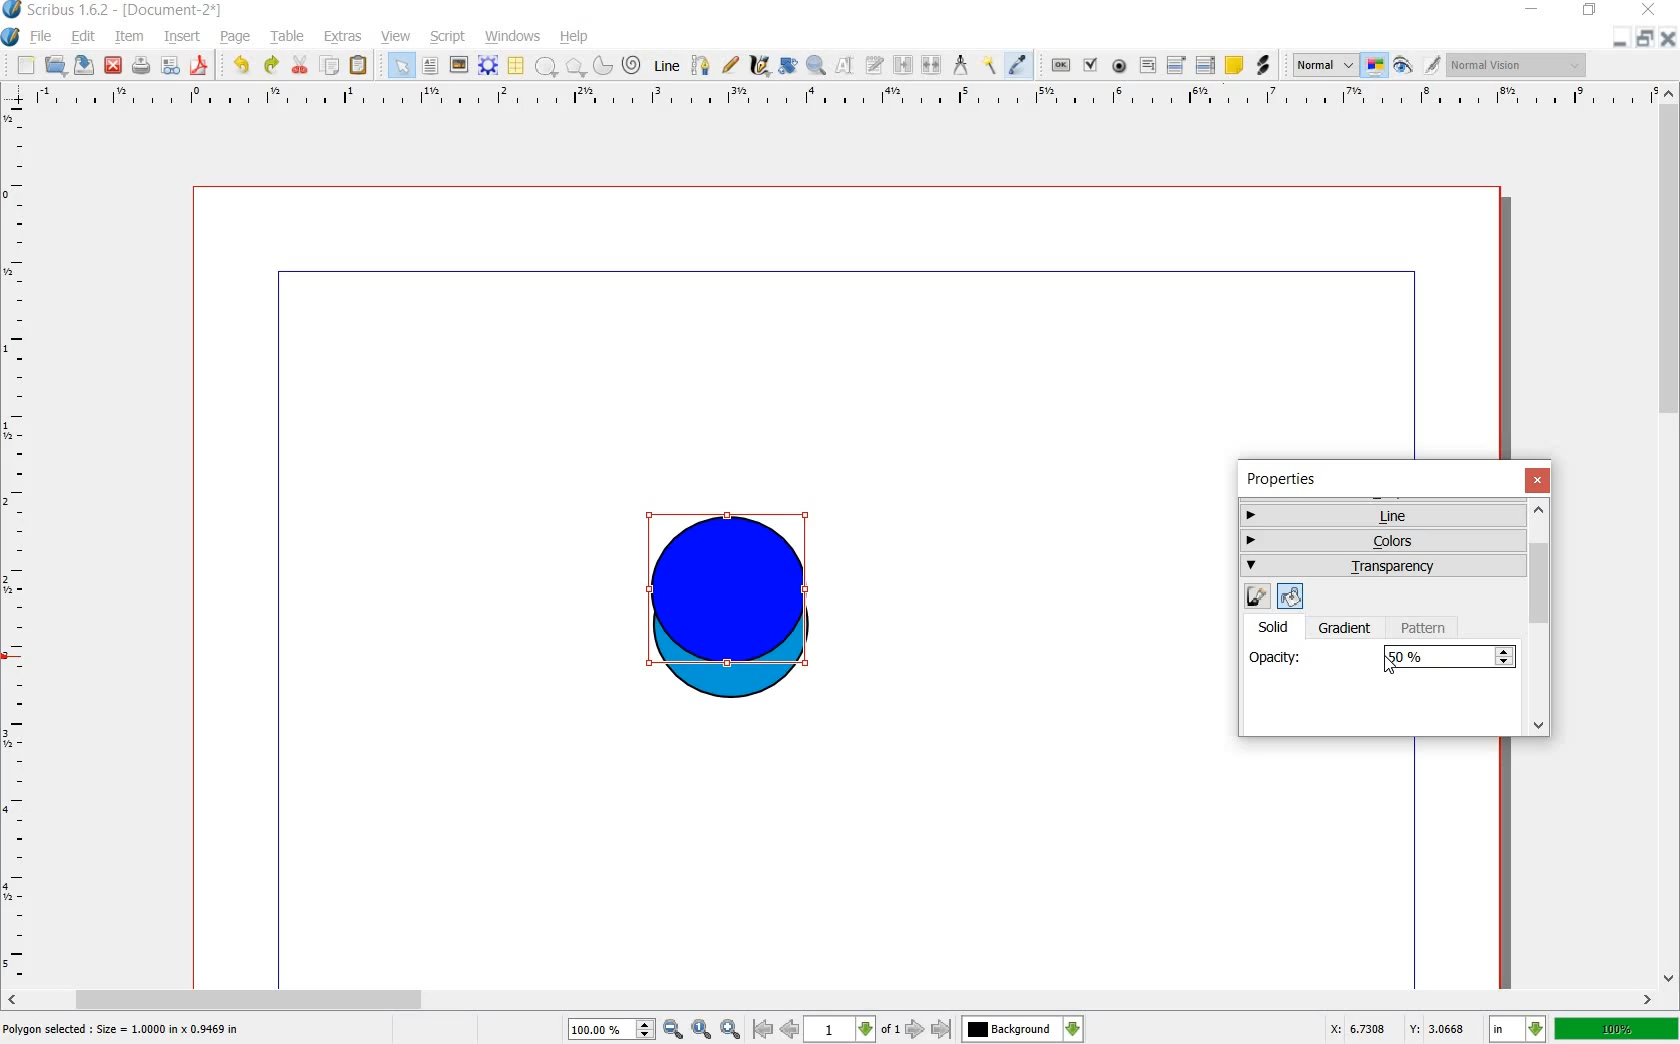 This screenshot has height=1044, width=1680. Describe the element at coordinates (86, 38) in the screenshot. I see `edit` at that location.